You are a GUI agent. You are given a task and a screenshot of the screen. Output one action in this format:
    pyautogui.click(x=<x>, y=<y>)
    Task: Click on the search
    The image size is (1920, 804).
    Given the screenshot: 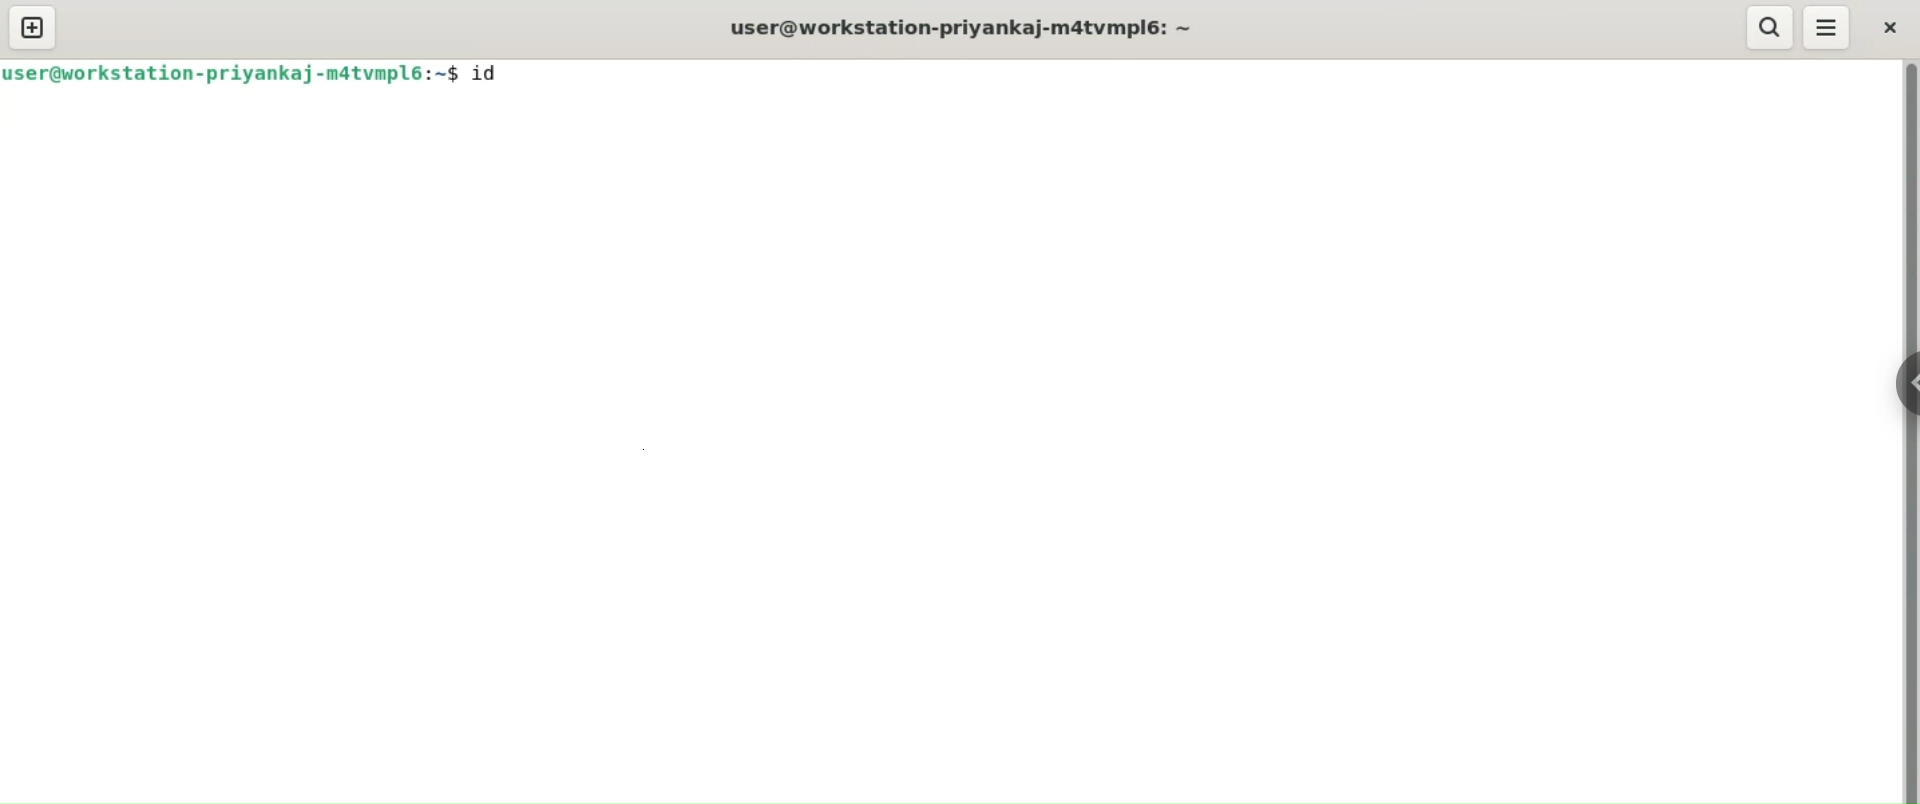 What is the action you would take?
    pyautogui.click(x=1766, y=28)
    